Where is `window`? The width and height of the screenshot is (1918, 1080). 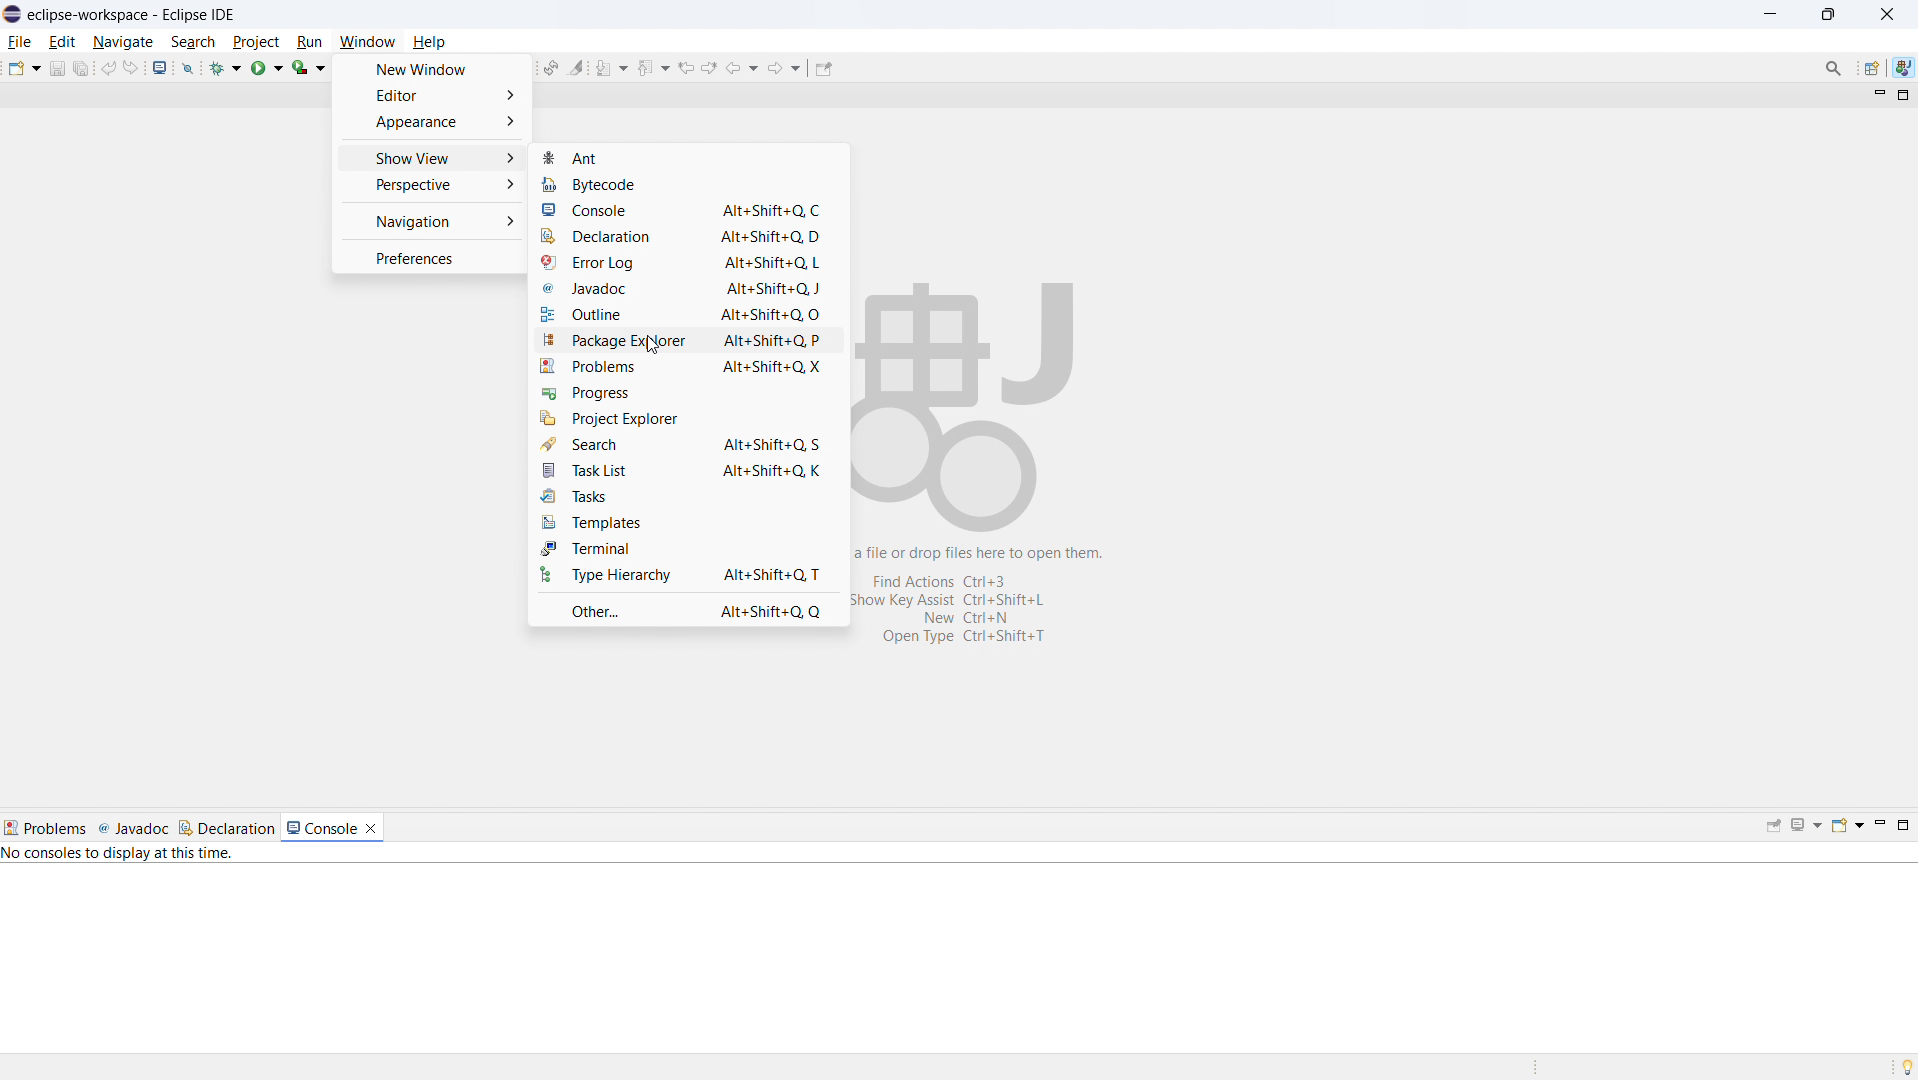
window is located at coordinates (368, 41).